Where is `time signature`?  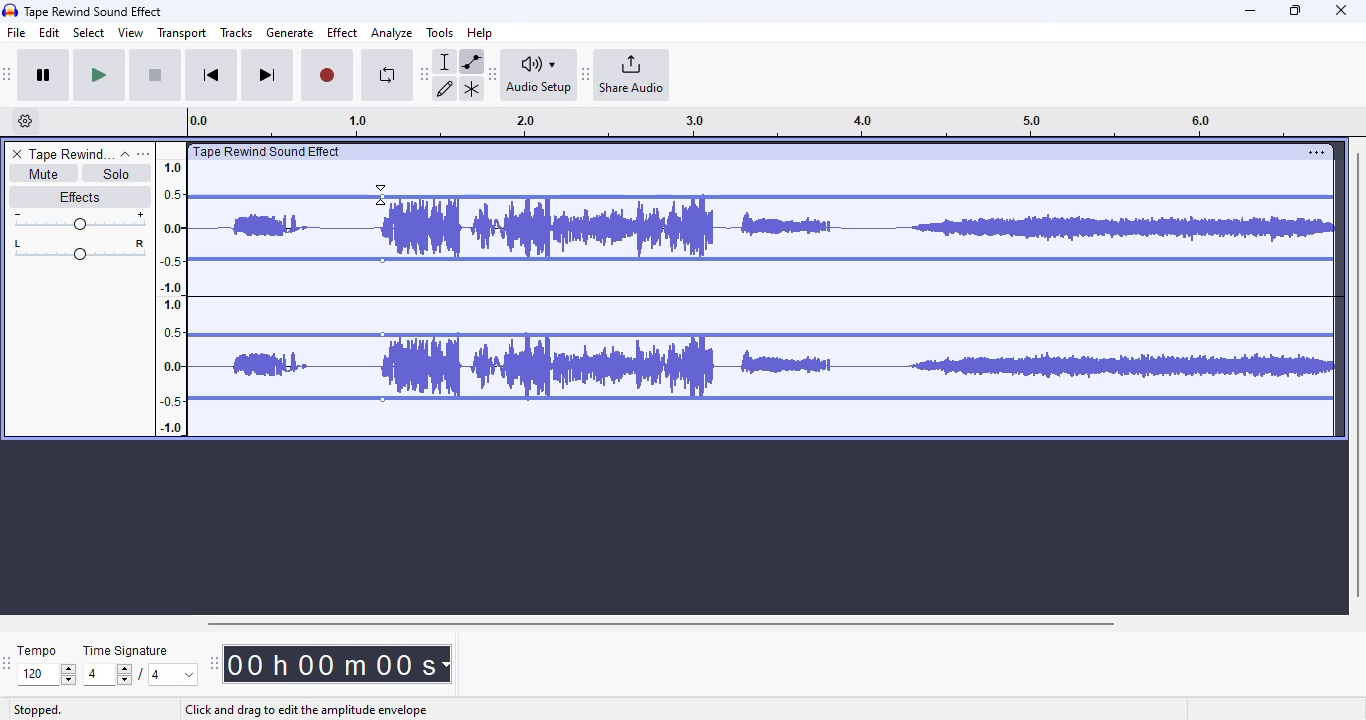
time signature is located at coordinates (126, 651).